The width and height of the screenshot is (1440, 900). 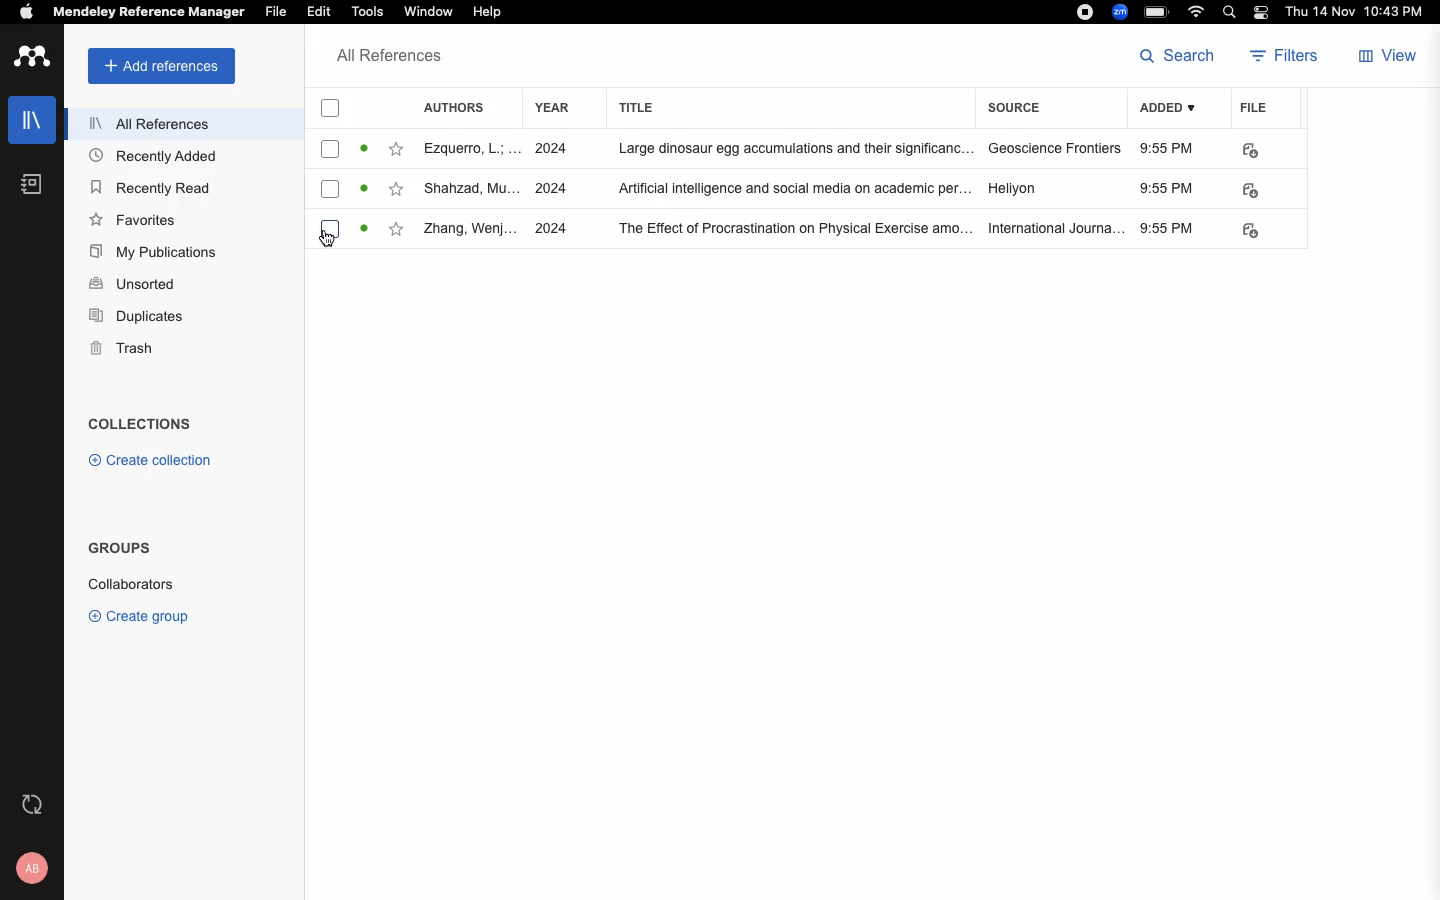 I want to click on Zoom, so click(x=1121, y=12).